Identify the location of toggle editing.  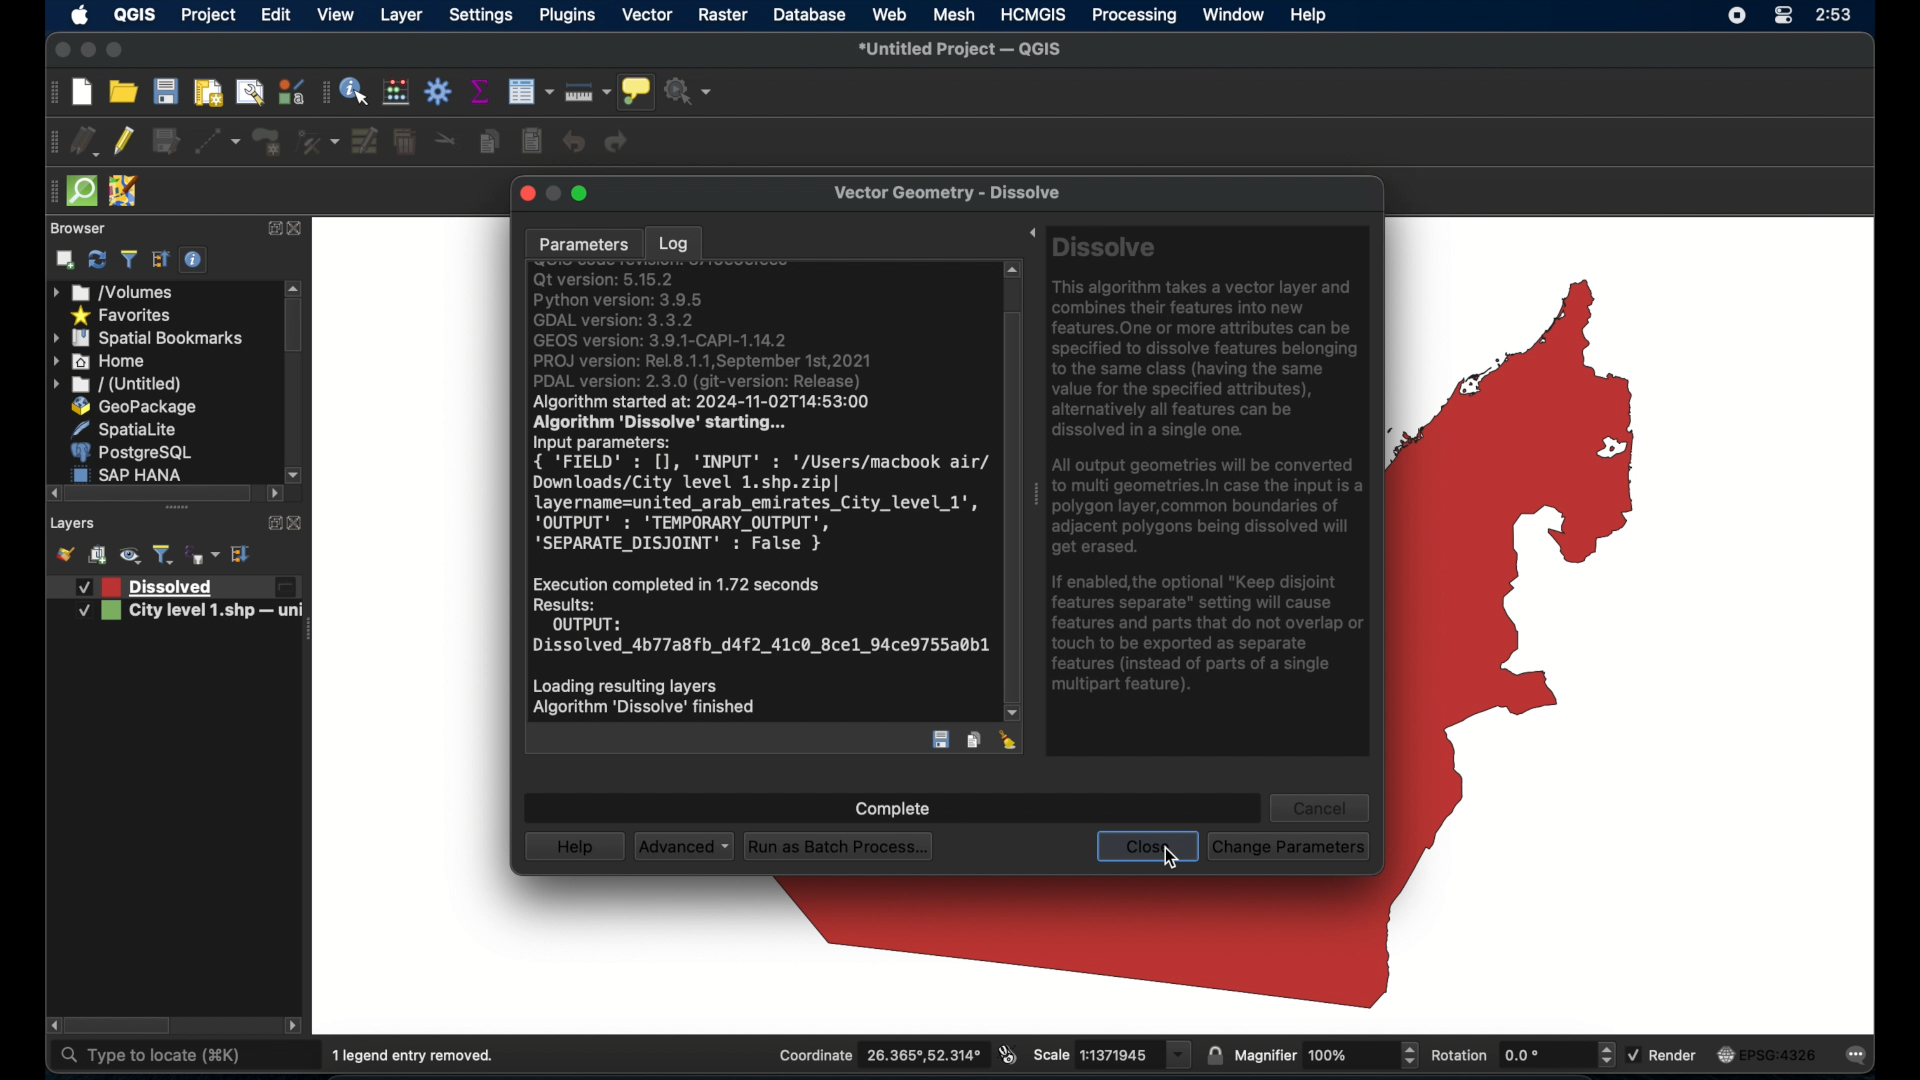
(125, 141).